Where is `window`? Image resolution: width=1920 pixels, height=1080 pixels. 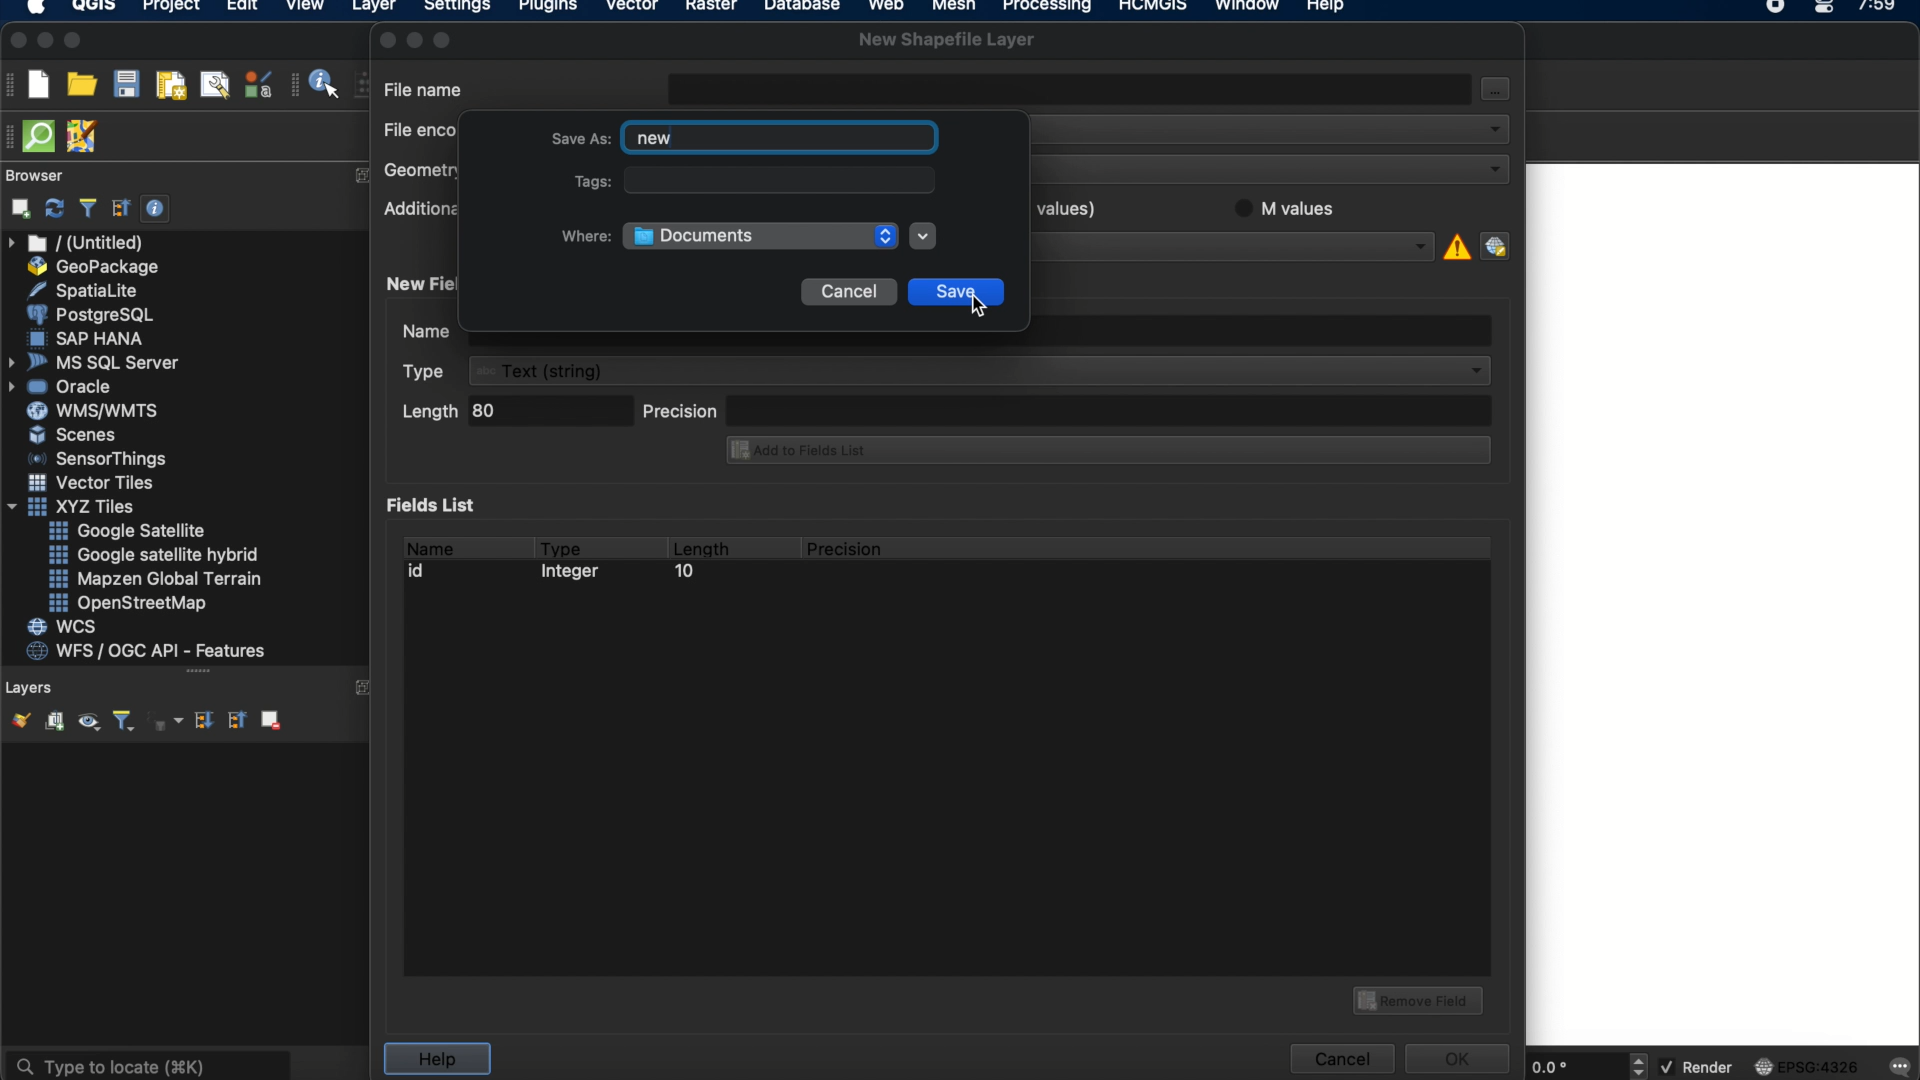 window is located at coordinates (1251, 8).